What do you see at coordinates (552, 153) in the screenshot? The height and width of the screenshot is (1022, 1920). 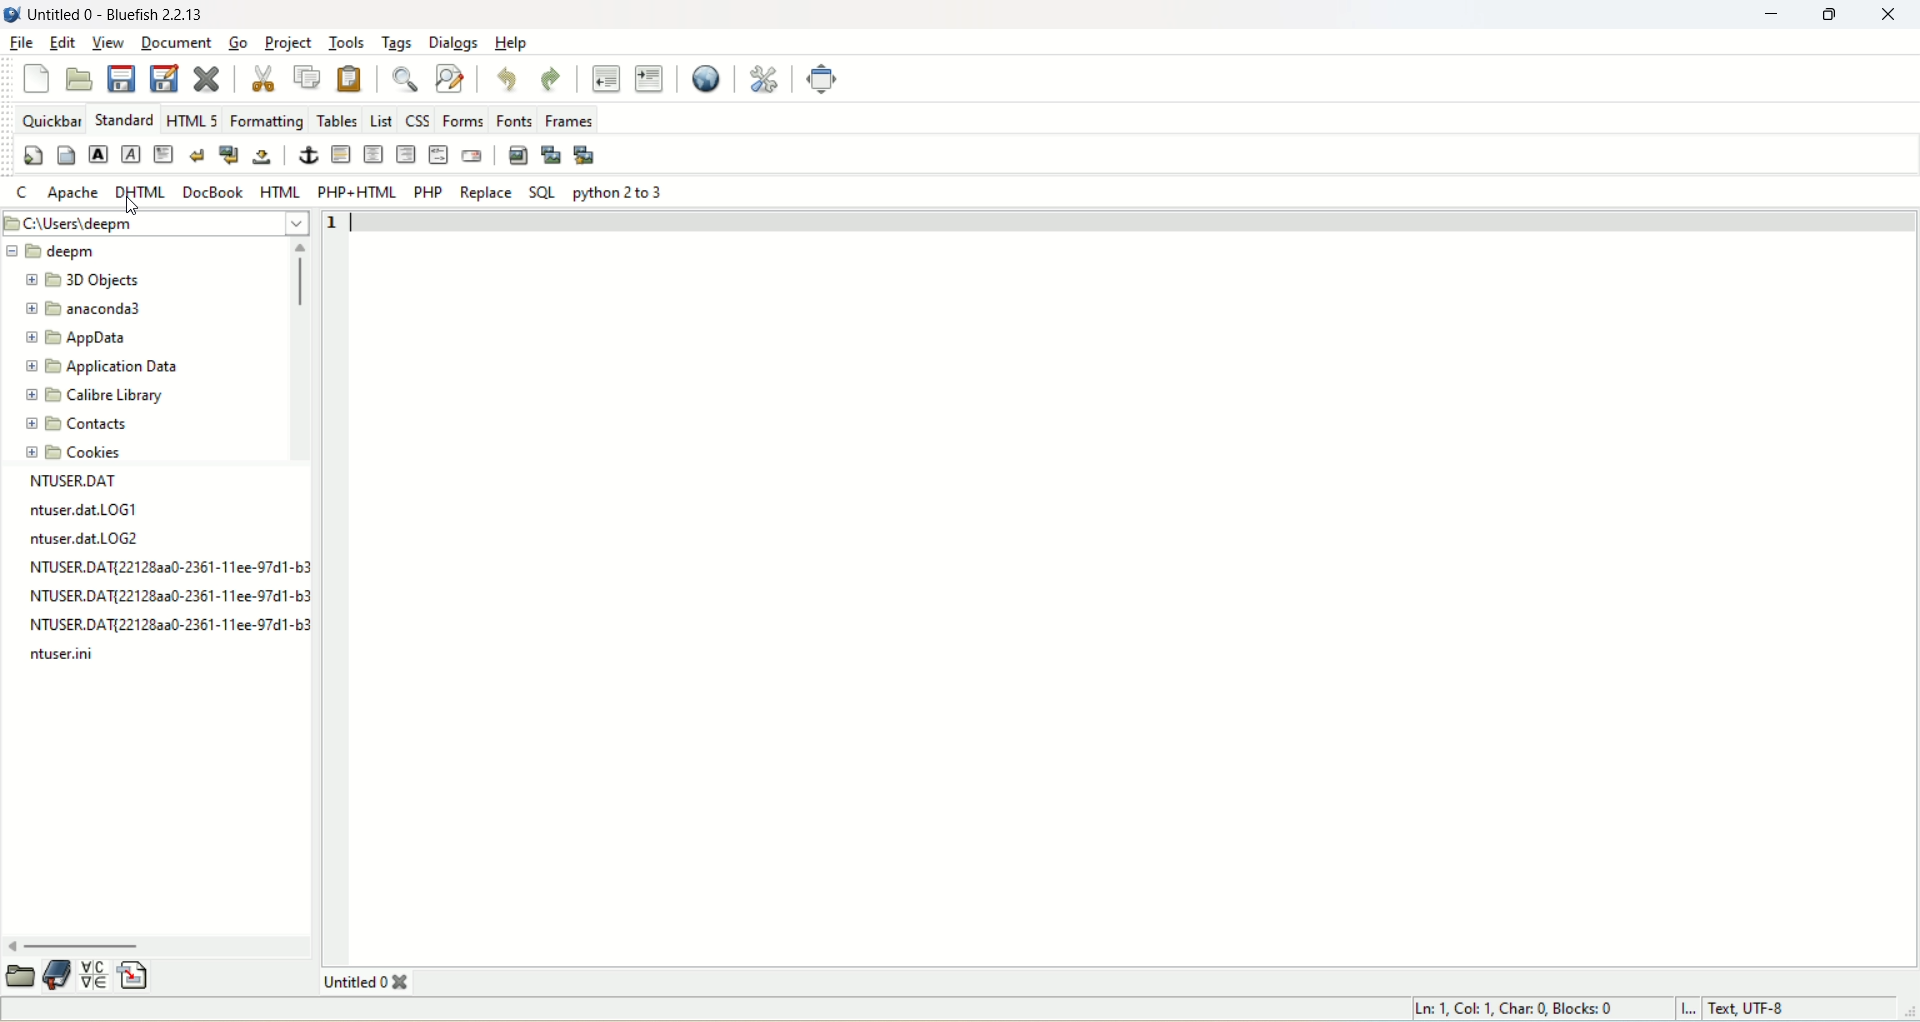 I see `insert thumbnail` at bounding box center [552, 153].